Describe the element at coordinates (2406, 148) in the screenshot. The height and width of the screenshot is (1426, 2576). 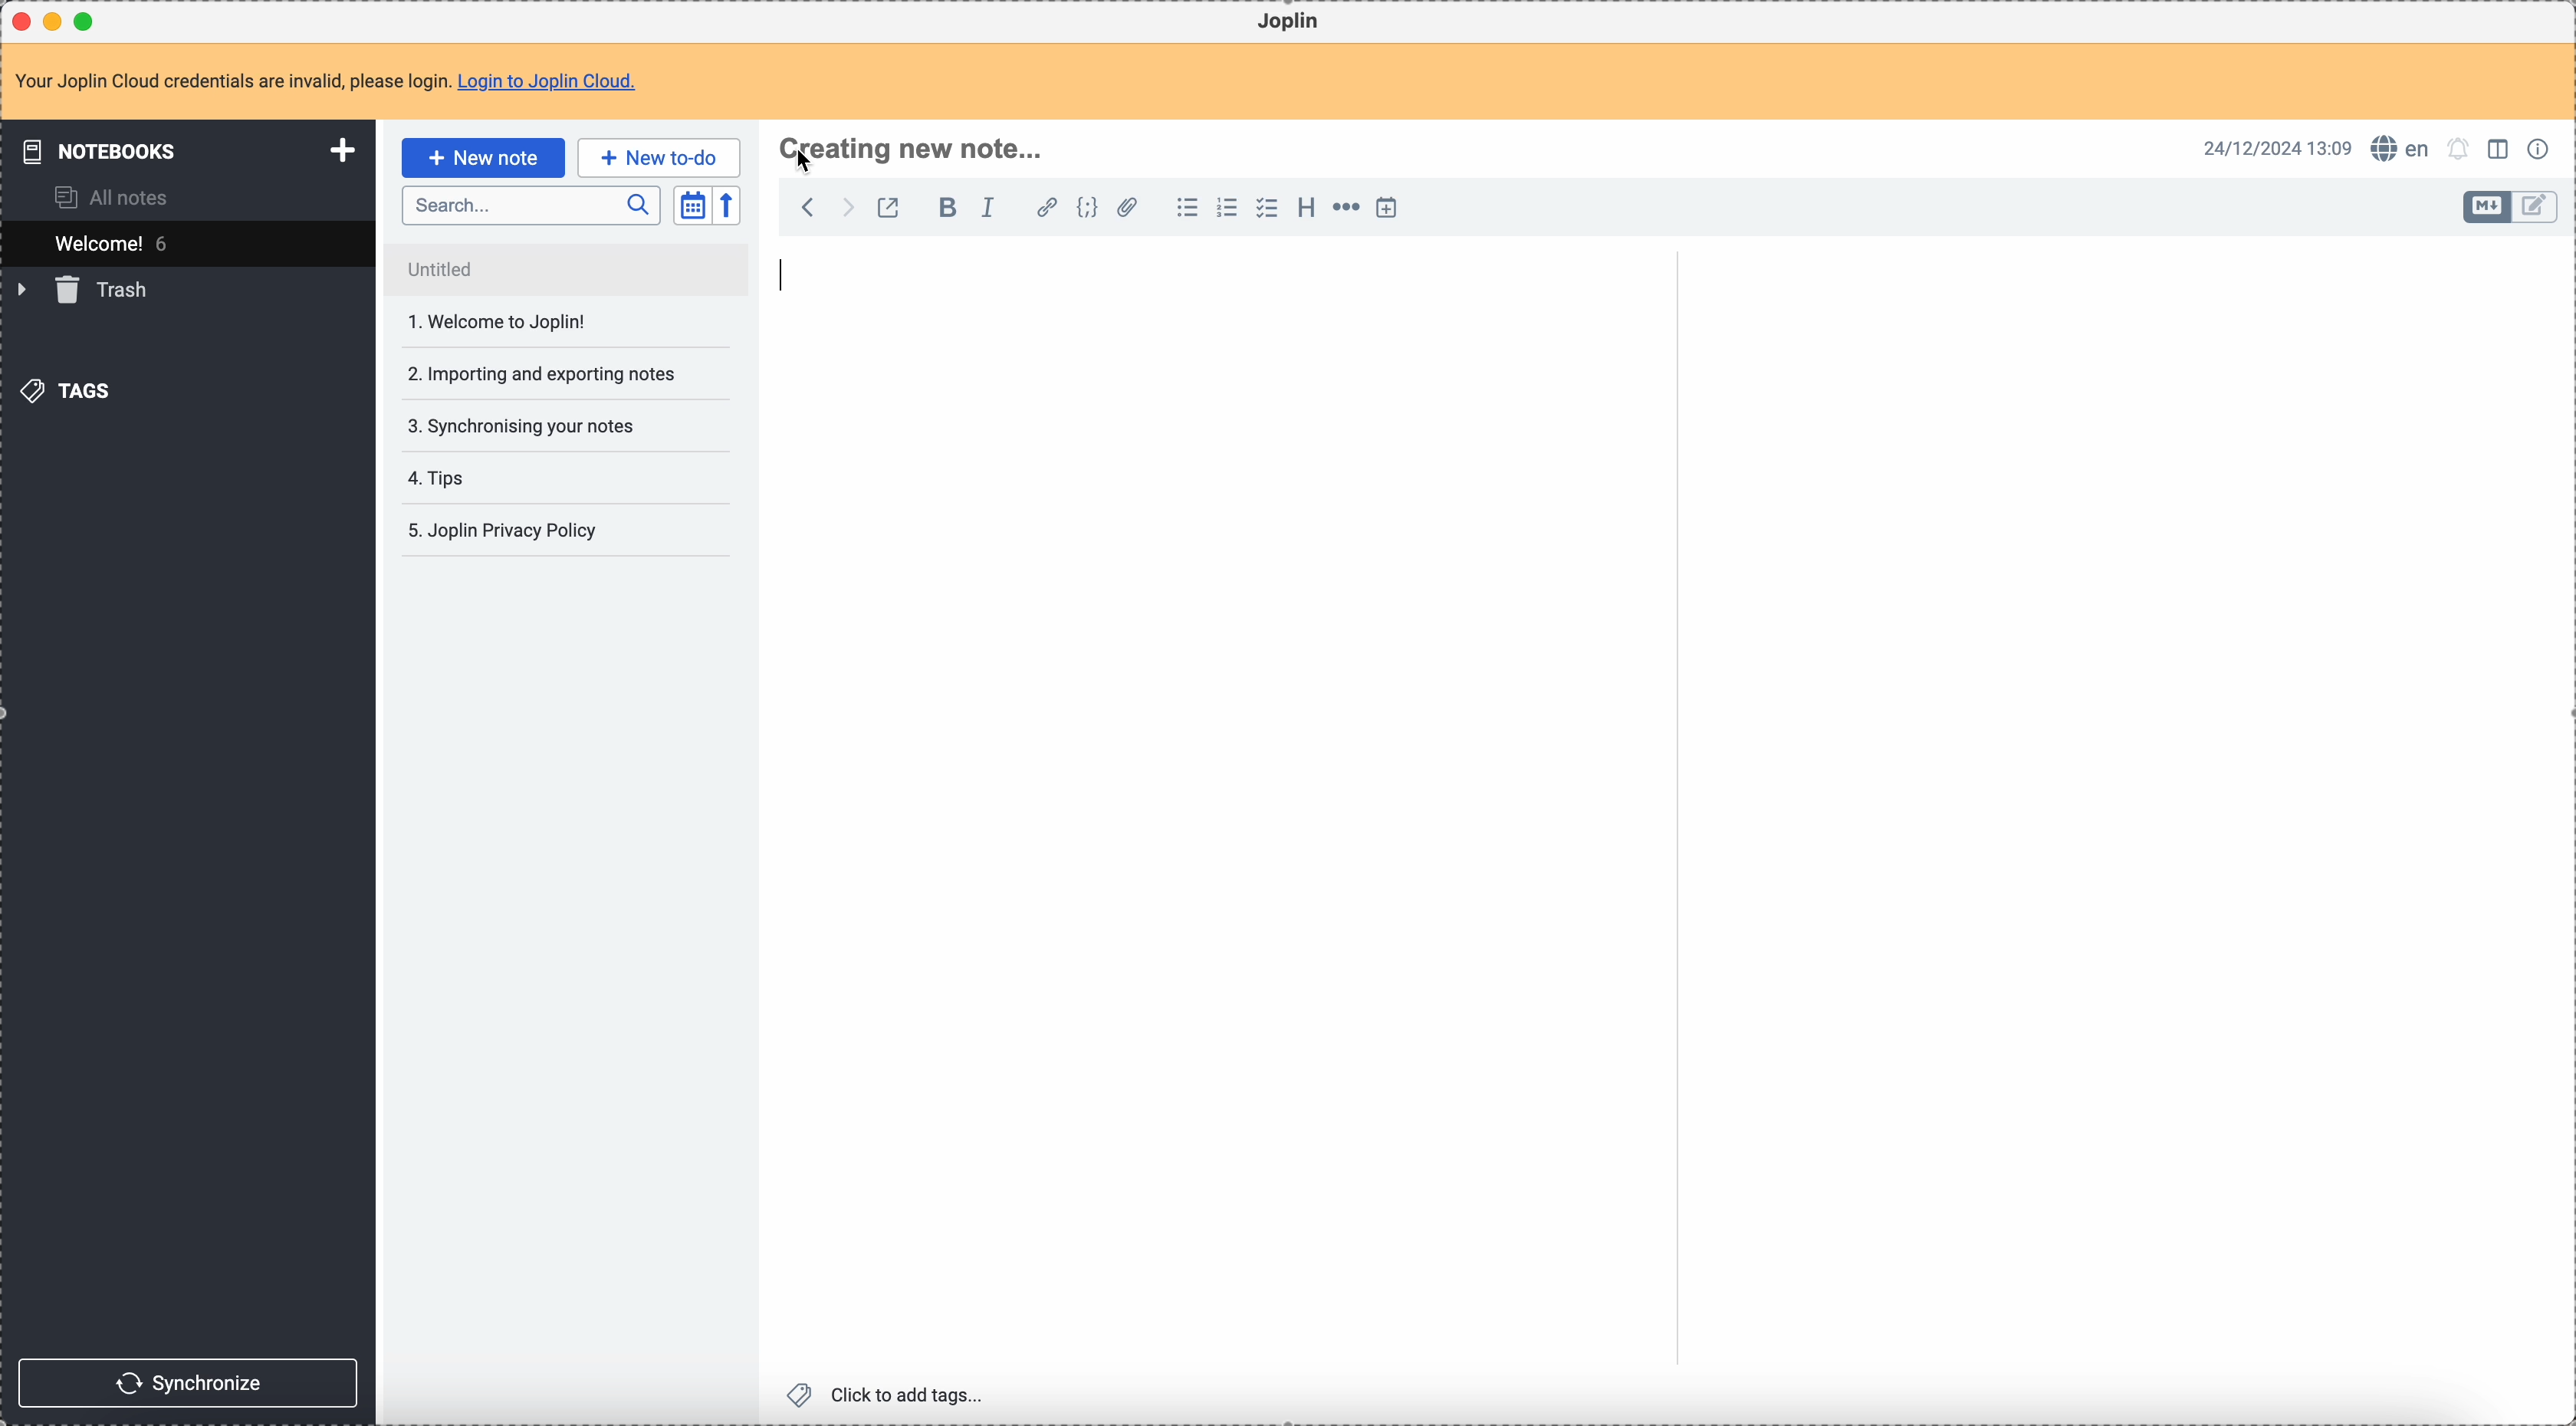
I see `spell checker` at that location.